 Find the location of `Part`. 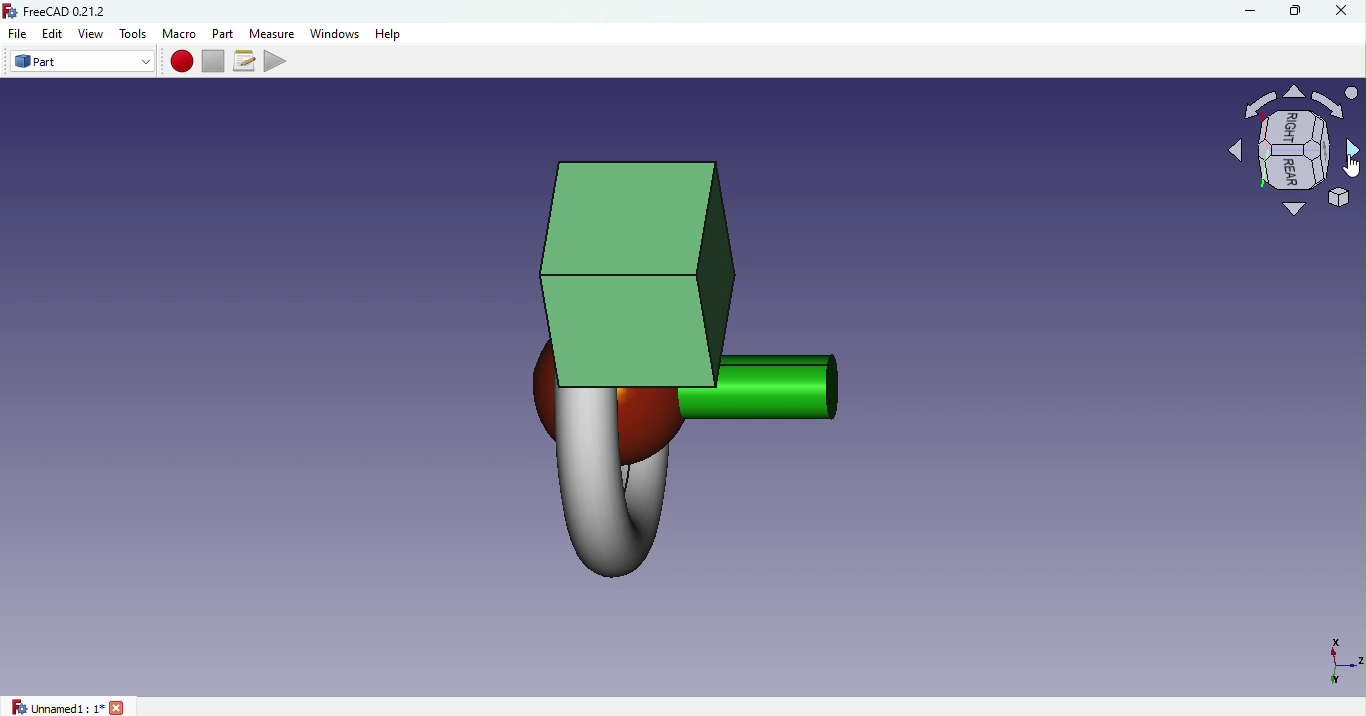

Part is located at coordinates (224, 32).